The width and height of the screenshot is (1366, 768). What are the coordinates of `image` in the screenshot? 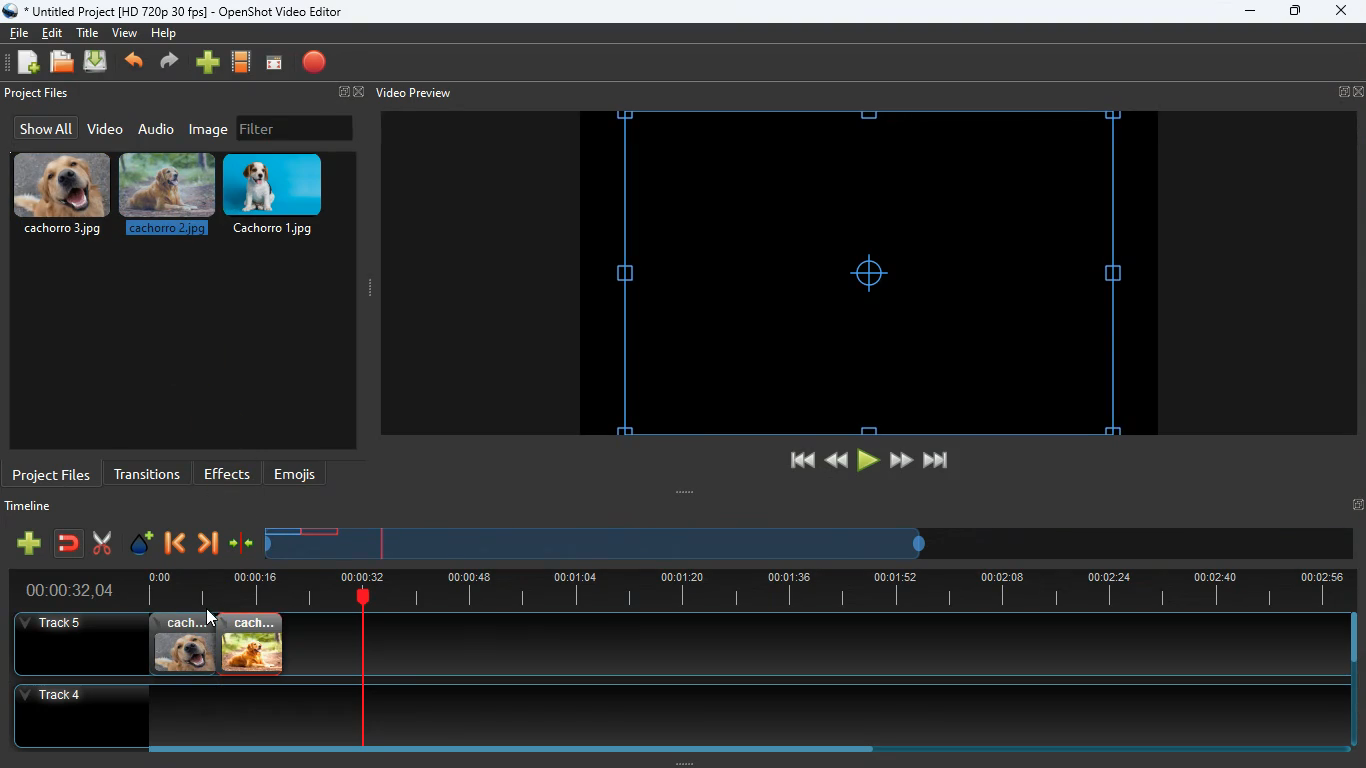 It's located at (210, 129).